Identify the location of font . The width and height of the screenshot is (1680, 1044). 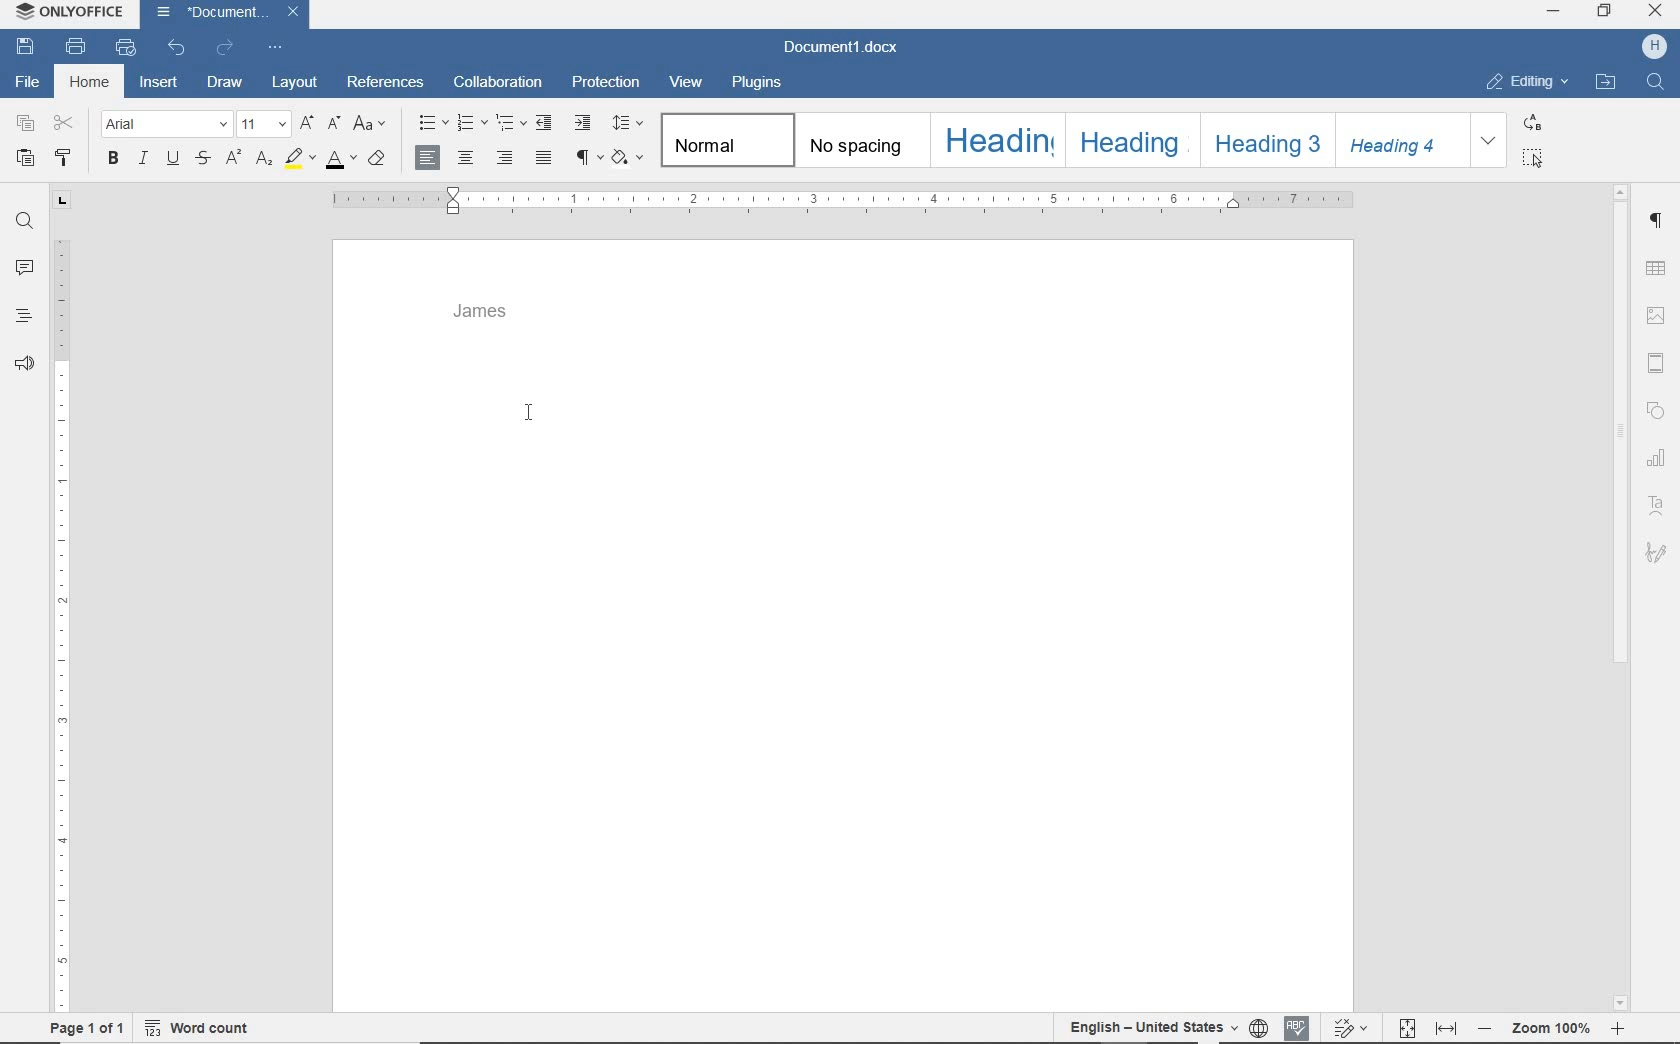
(166, 125).